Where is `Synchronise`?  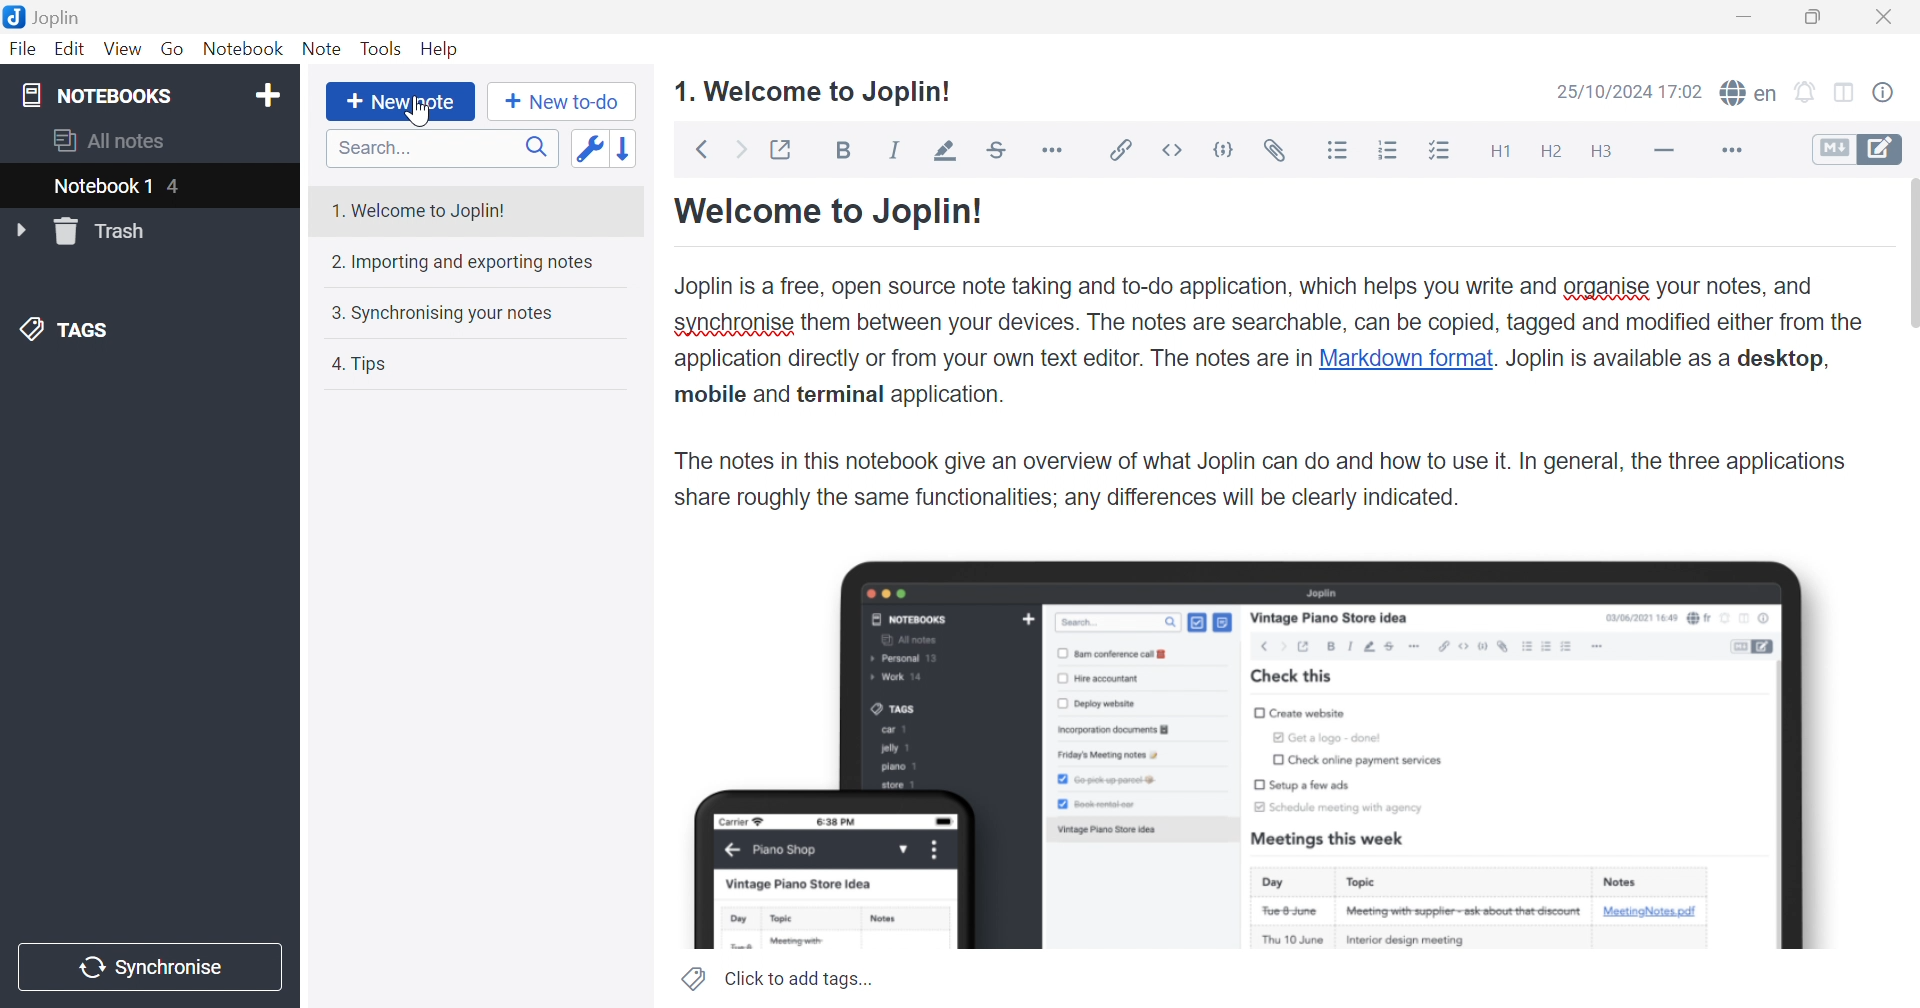 Synchronise is located at coordinates (153, 966).